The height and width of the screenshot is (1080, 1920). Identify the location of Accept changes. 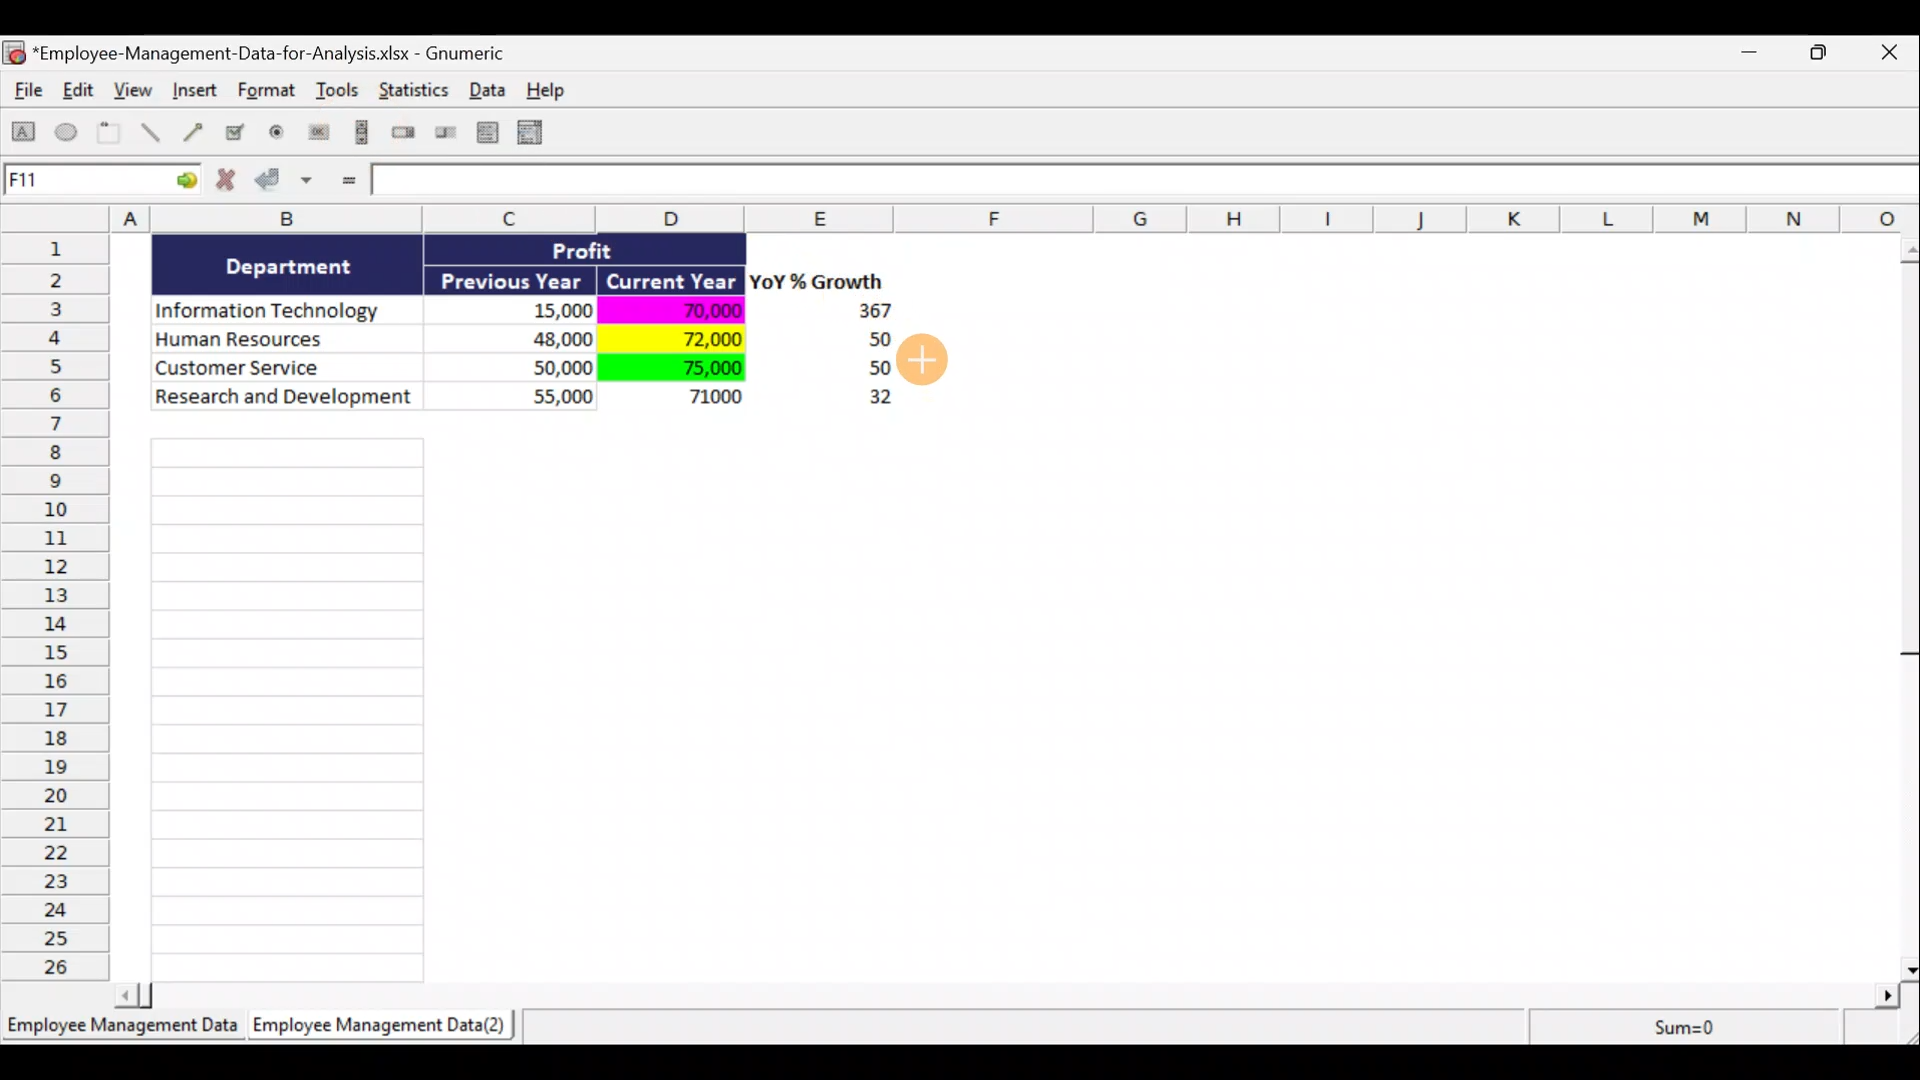
(287, 187).